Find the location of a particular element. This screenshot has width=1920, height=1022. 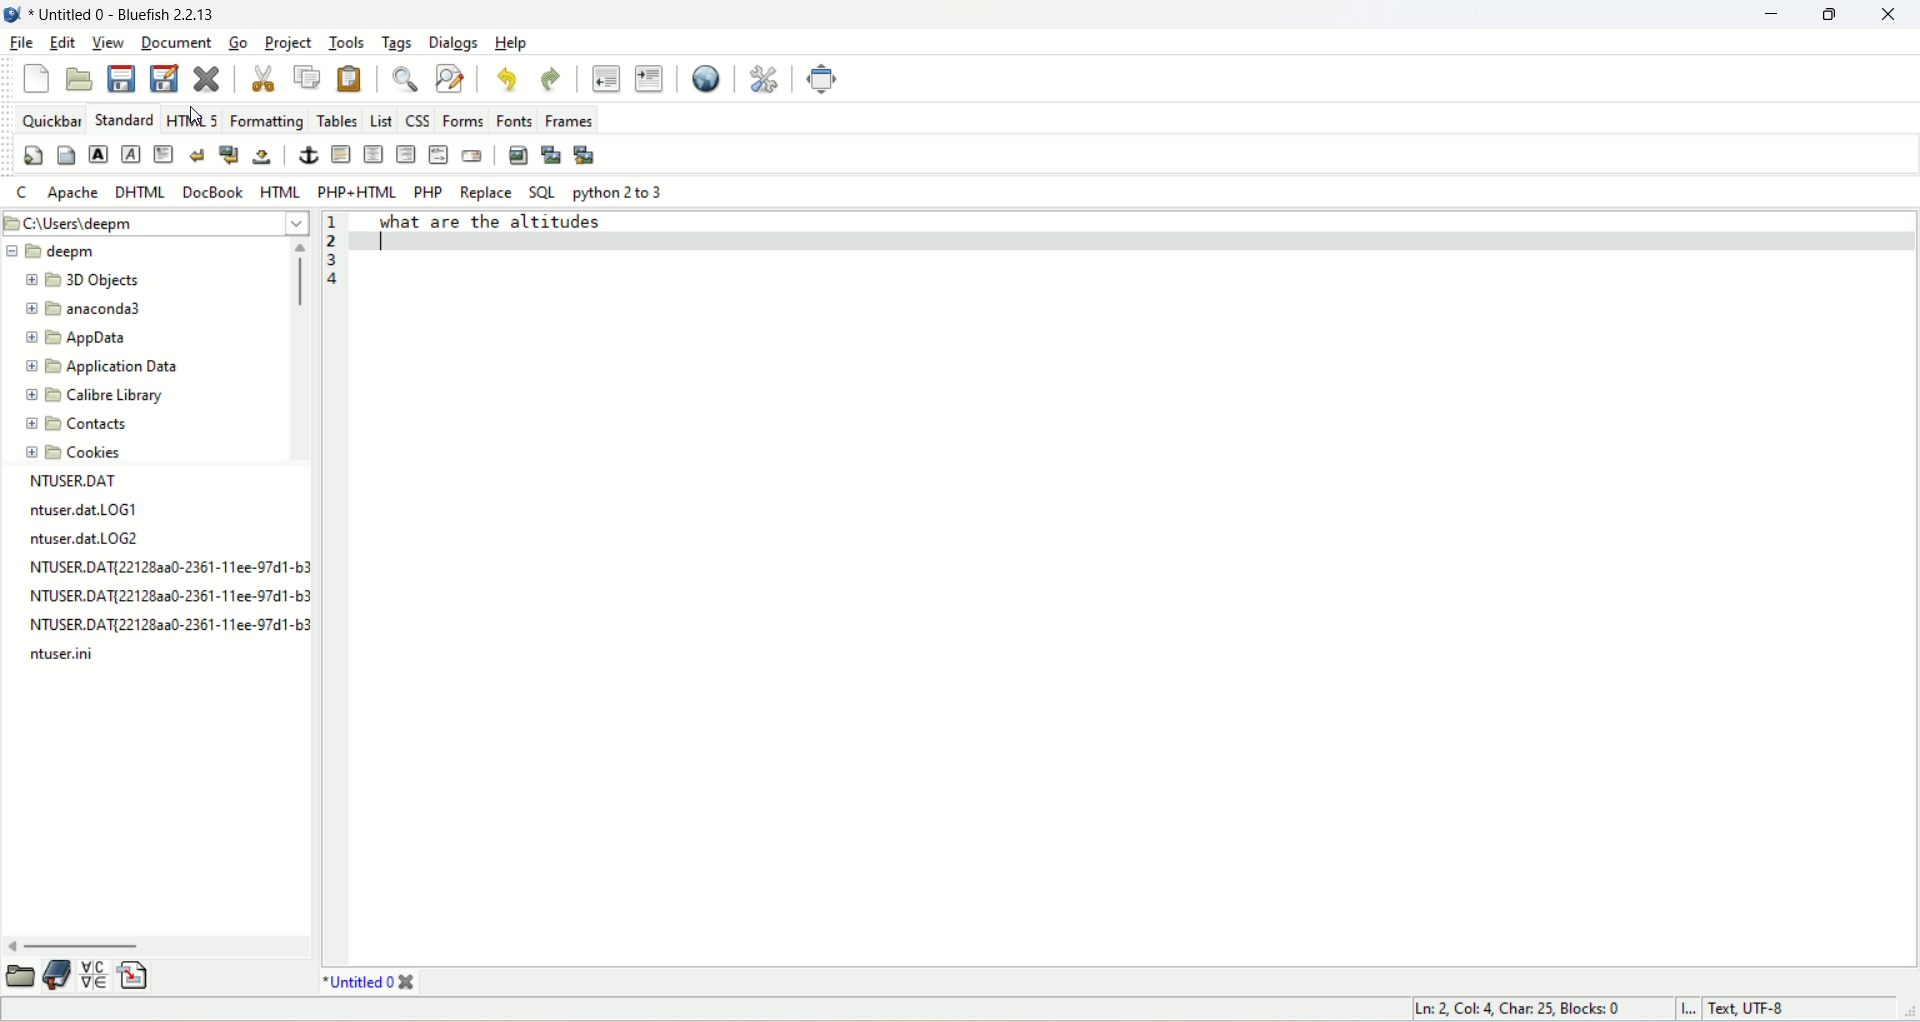

HTML is located at coordinates (280, 193).